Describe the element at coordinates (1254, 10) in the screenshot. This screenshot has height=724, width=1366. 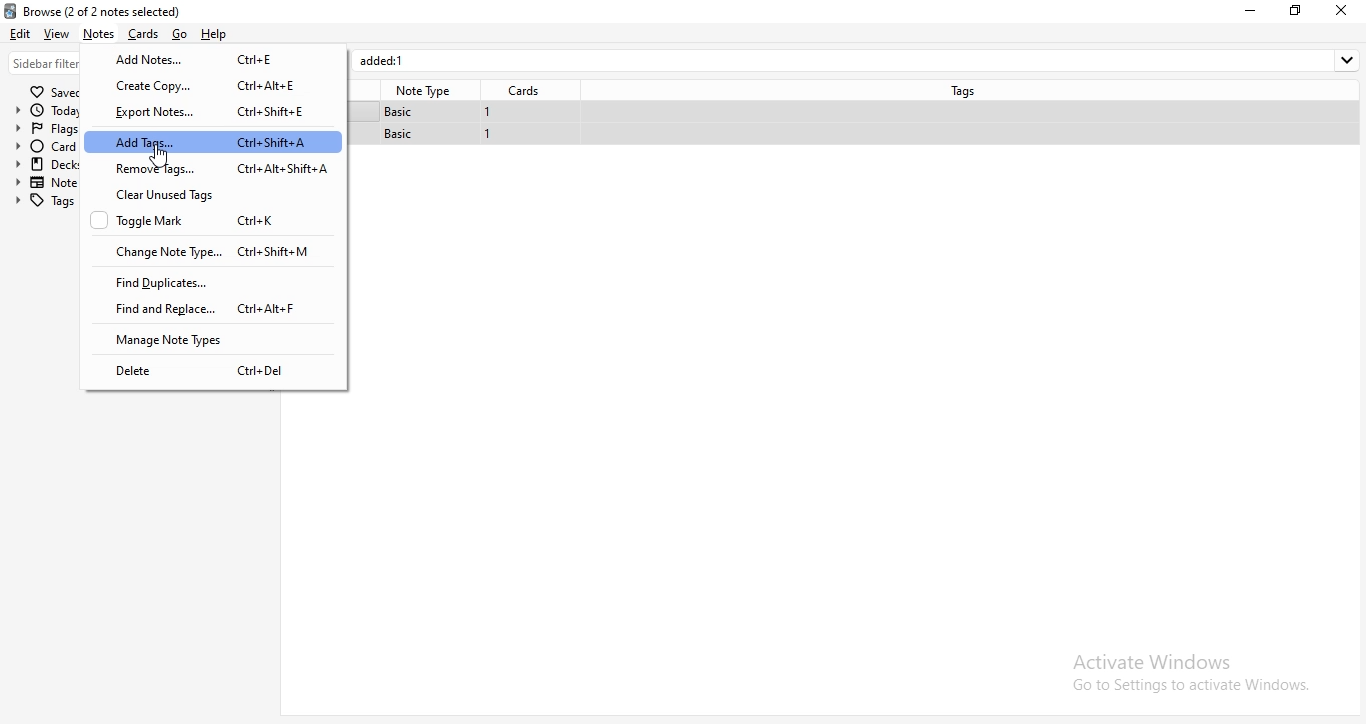
I see `minimise` at that location.